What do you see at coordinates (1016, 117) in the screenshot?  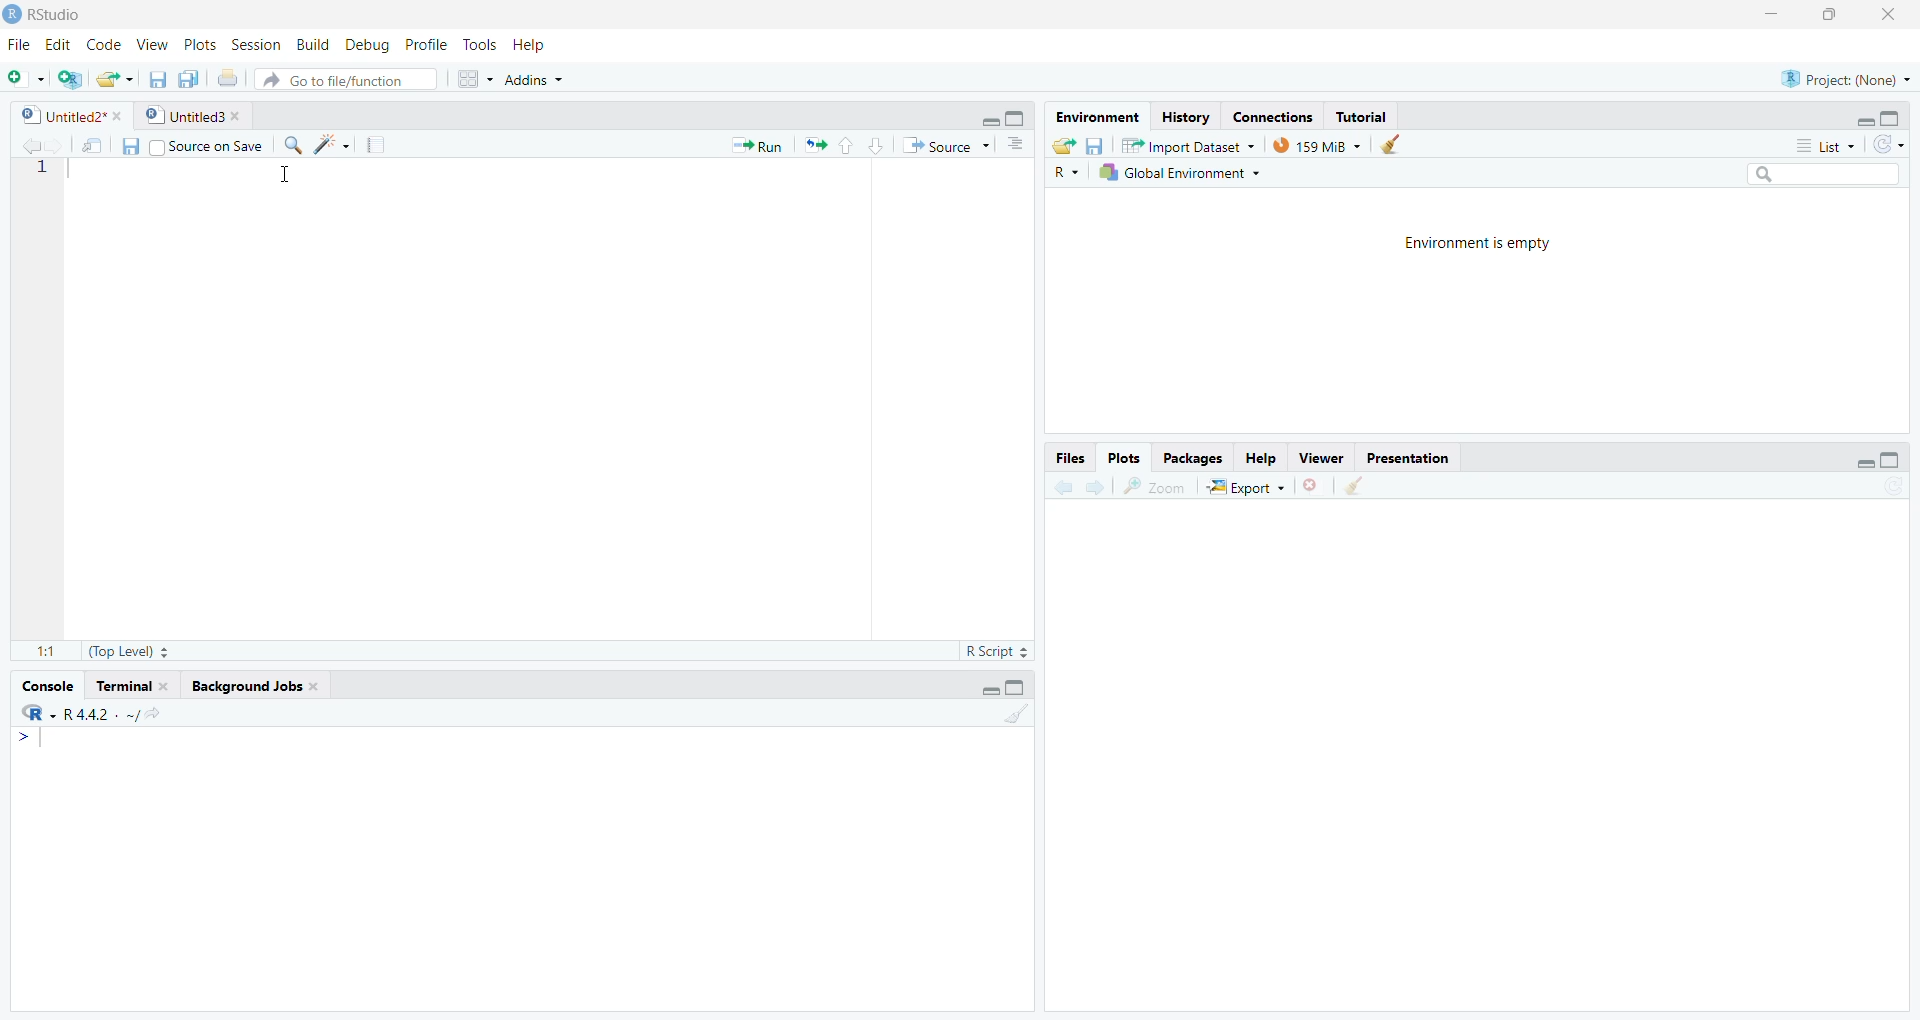 I see `Maximize` at bounding box center [1016, 117].